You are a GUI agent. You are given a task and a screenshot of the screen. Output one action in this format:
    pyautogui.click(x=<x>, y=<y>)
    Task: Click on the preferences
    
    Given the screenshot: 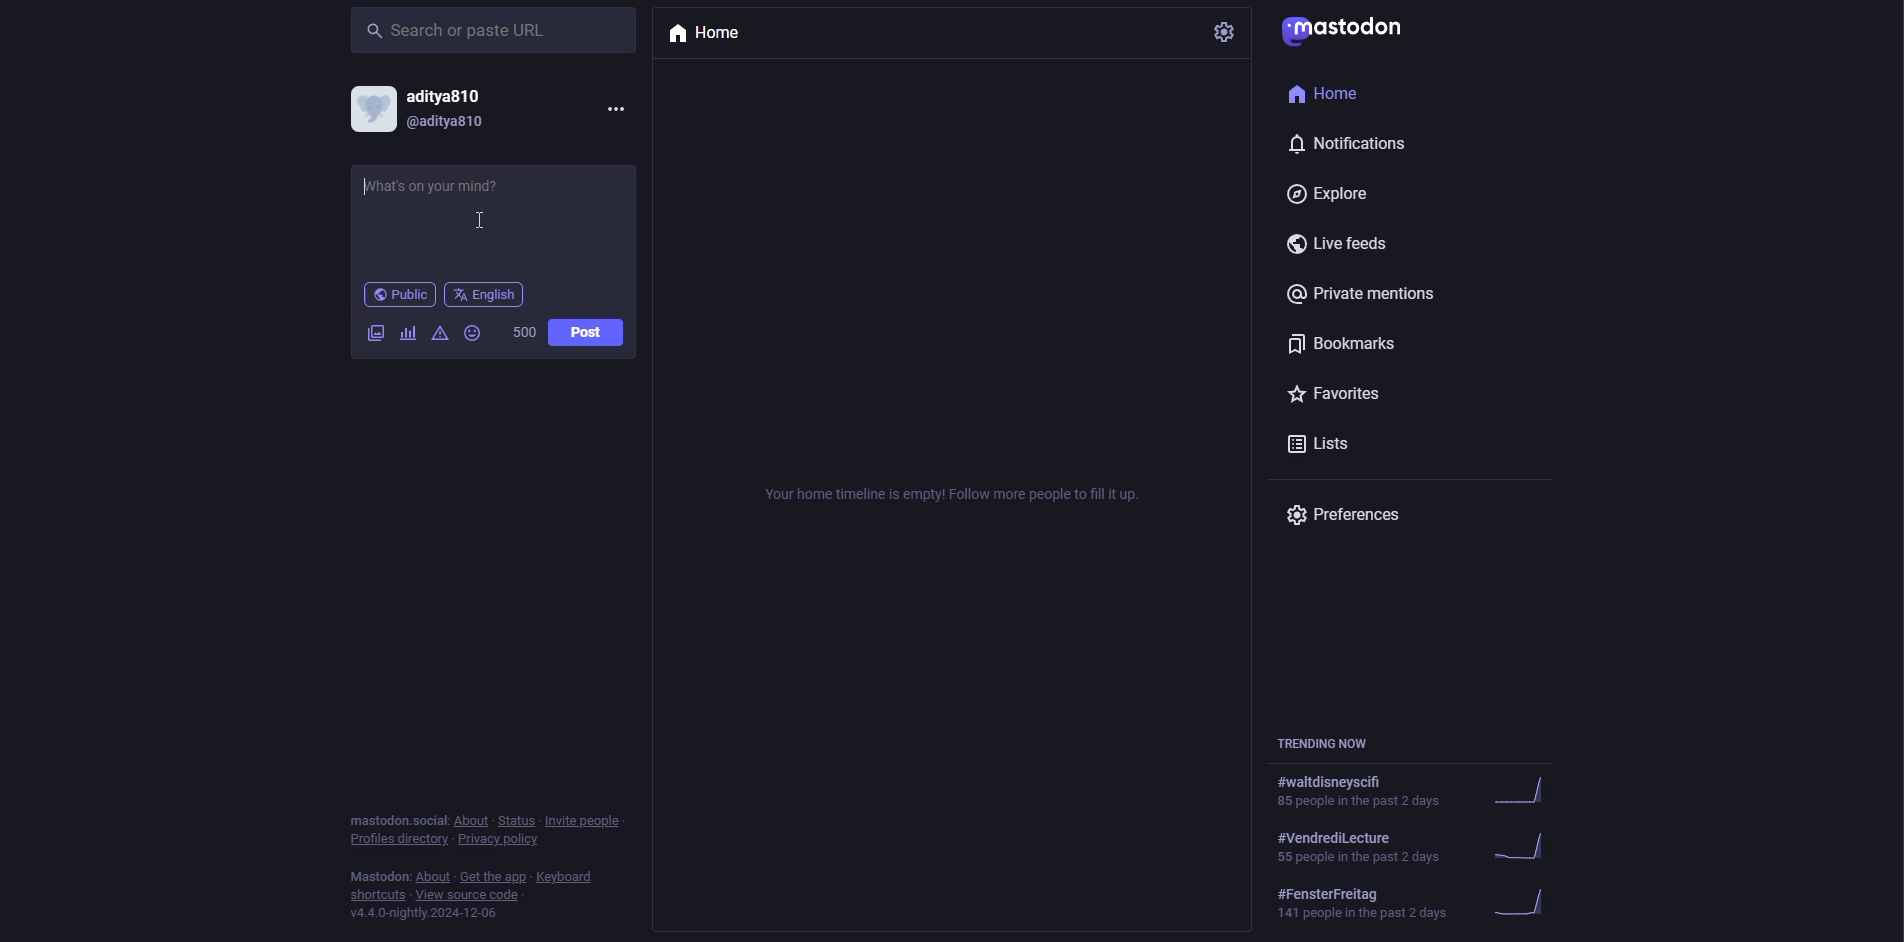 What is the action you would take?
    pyautogui.click(x=1349, y=519)
    